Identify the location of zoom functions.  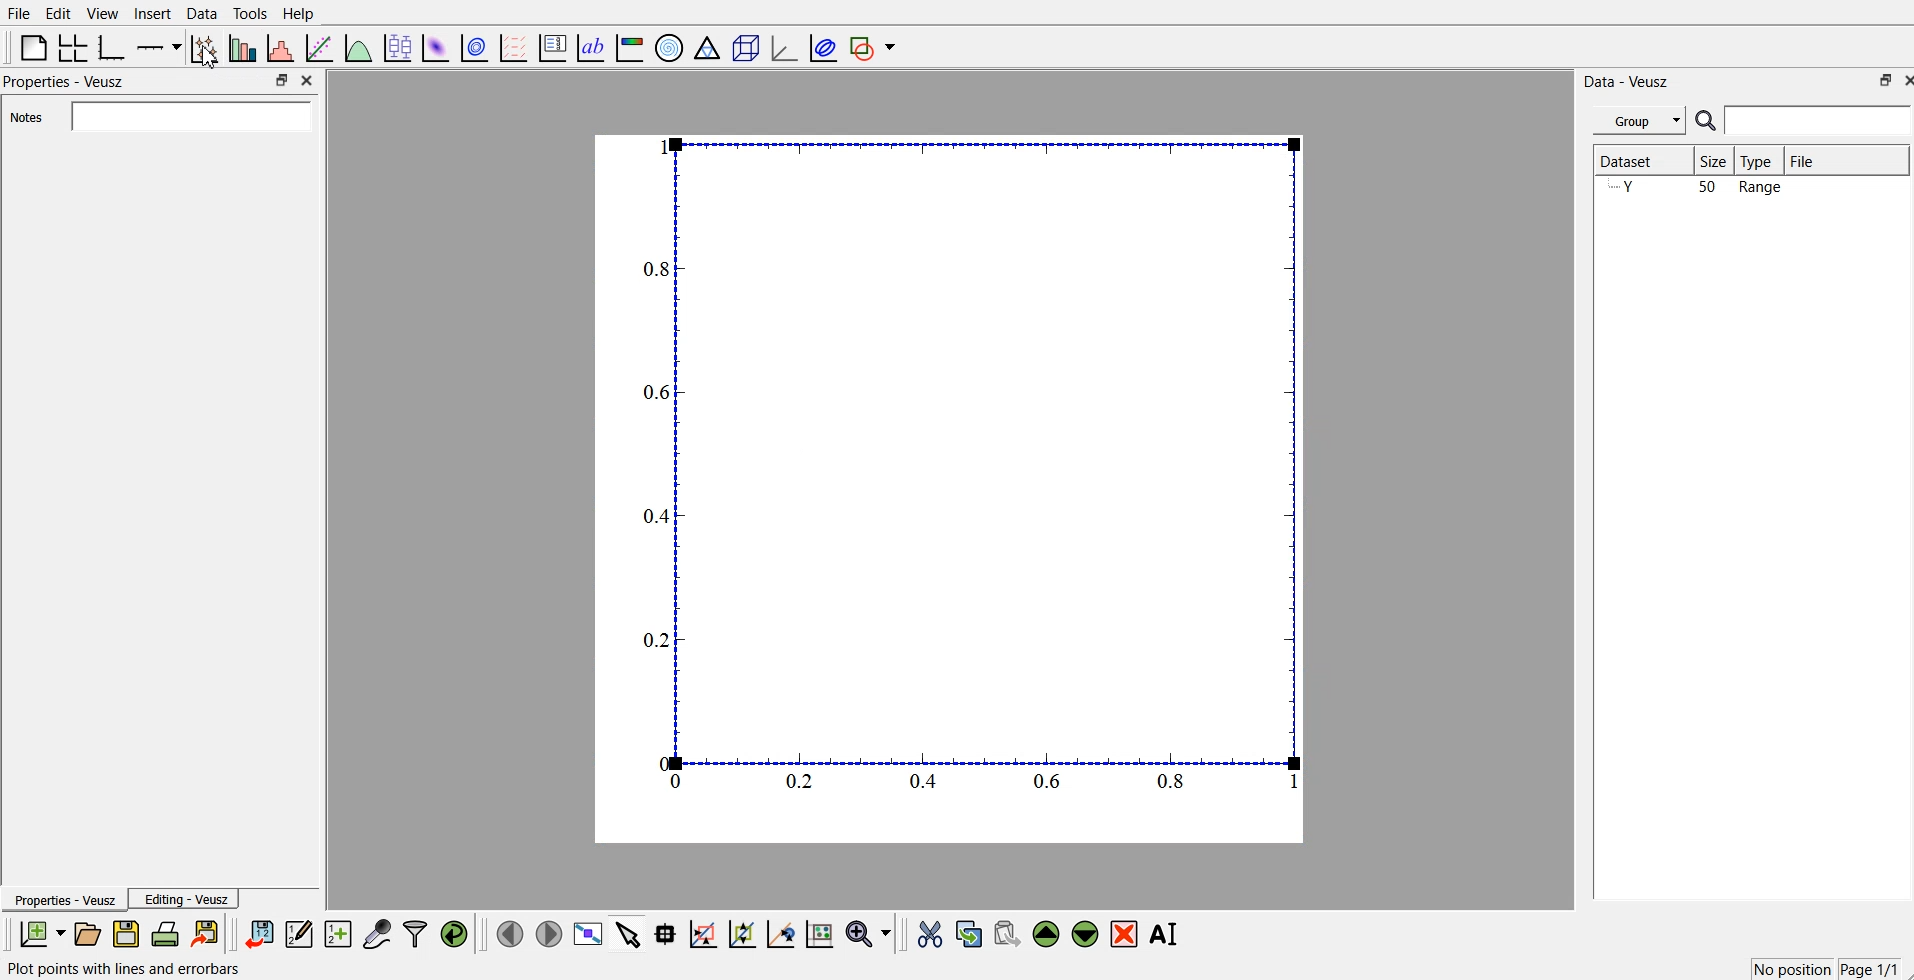
(869, 933).